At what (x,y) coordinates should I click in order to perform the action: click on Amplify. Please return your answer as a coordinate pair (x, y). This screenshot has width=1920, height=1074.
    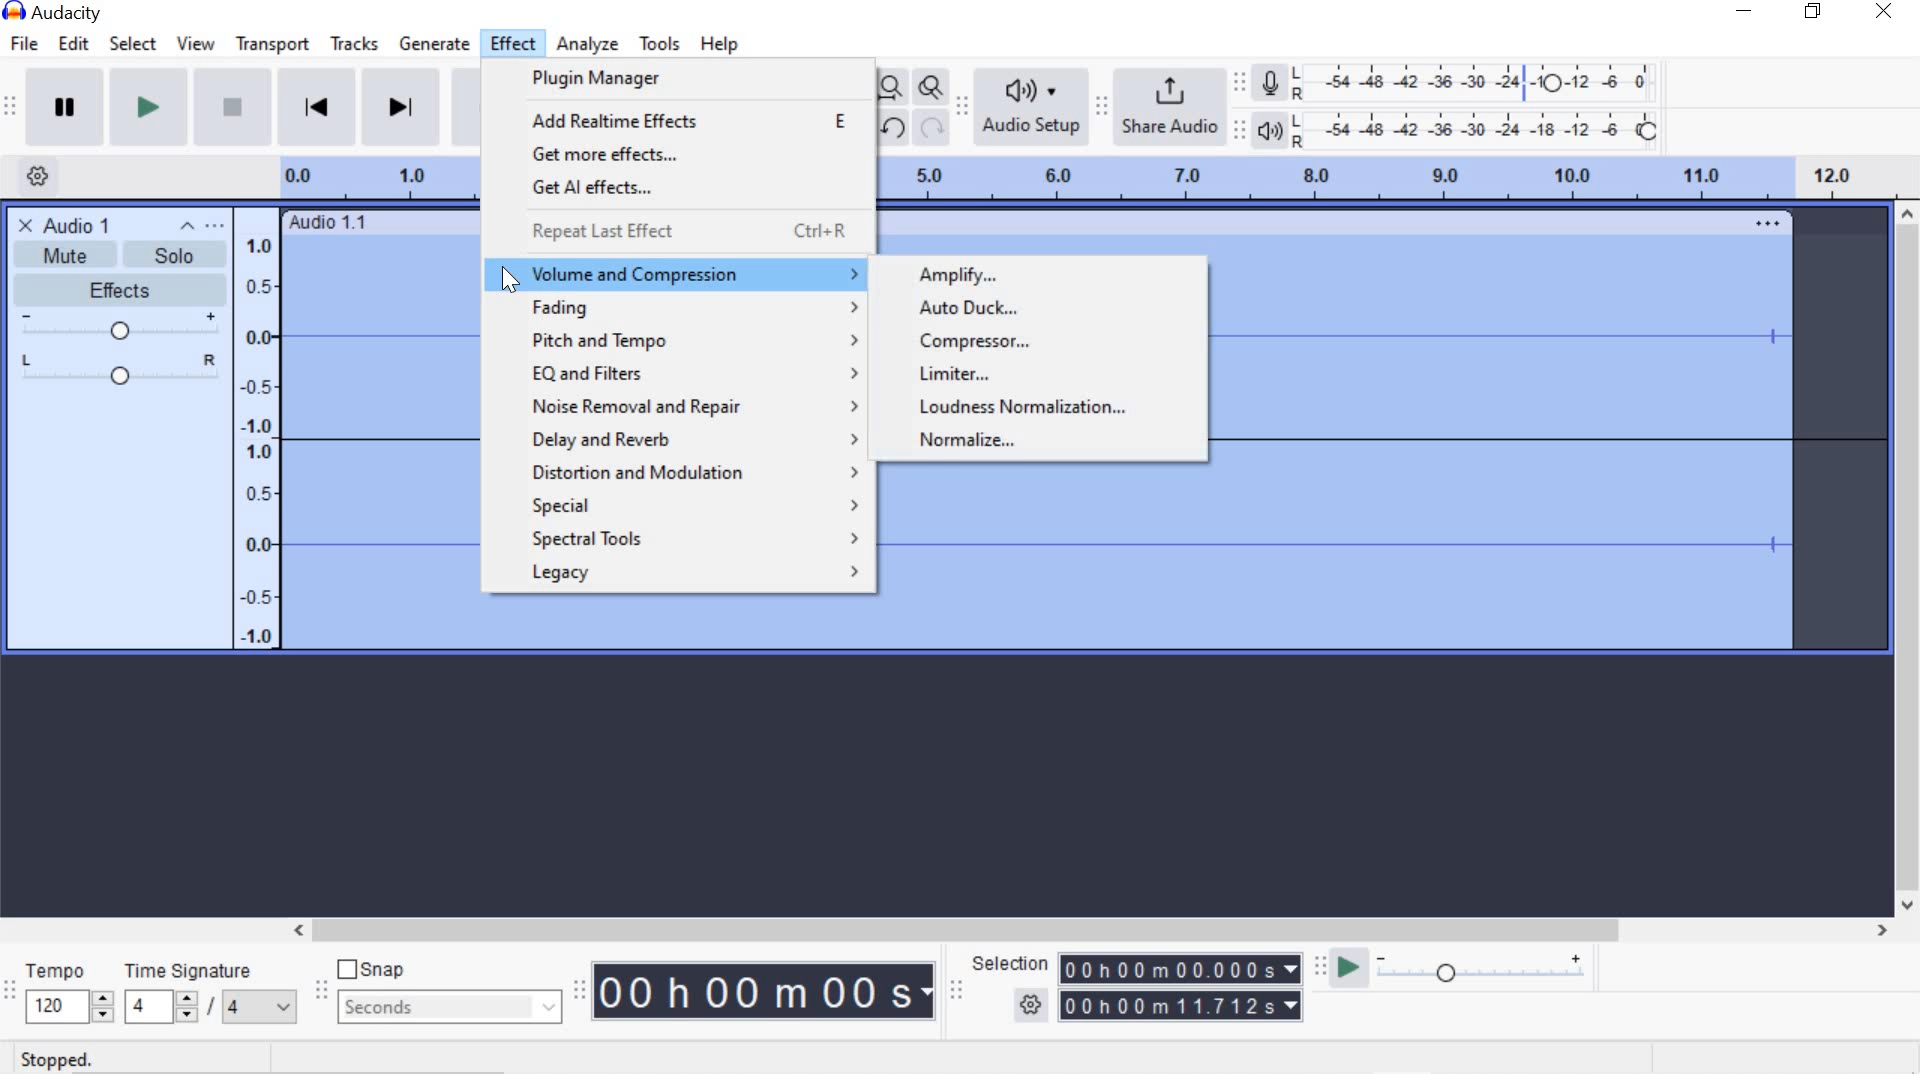
    Looking at the image, I should click on (958, 276).